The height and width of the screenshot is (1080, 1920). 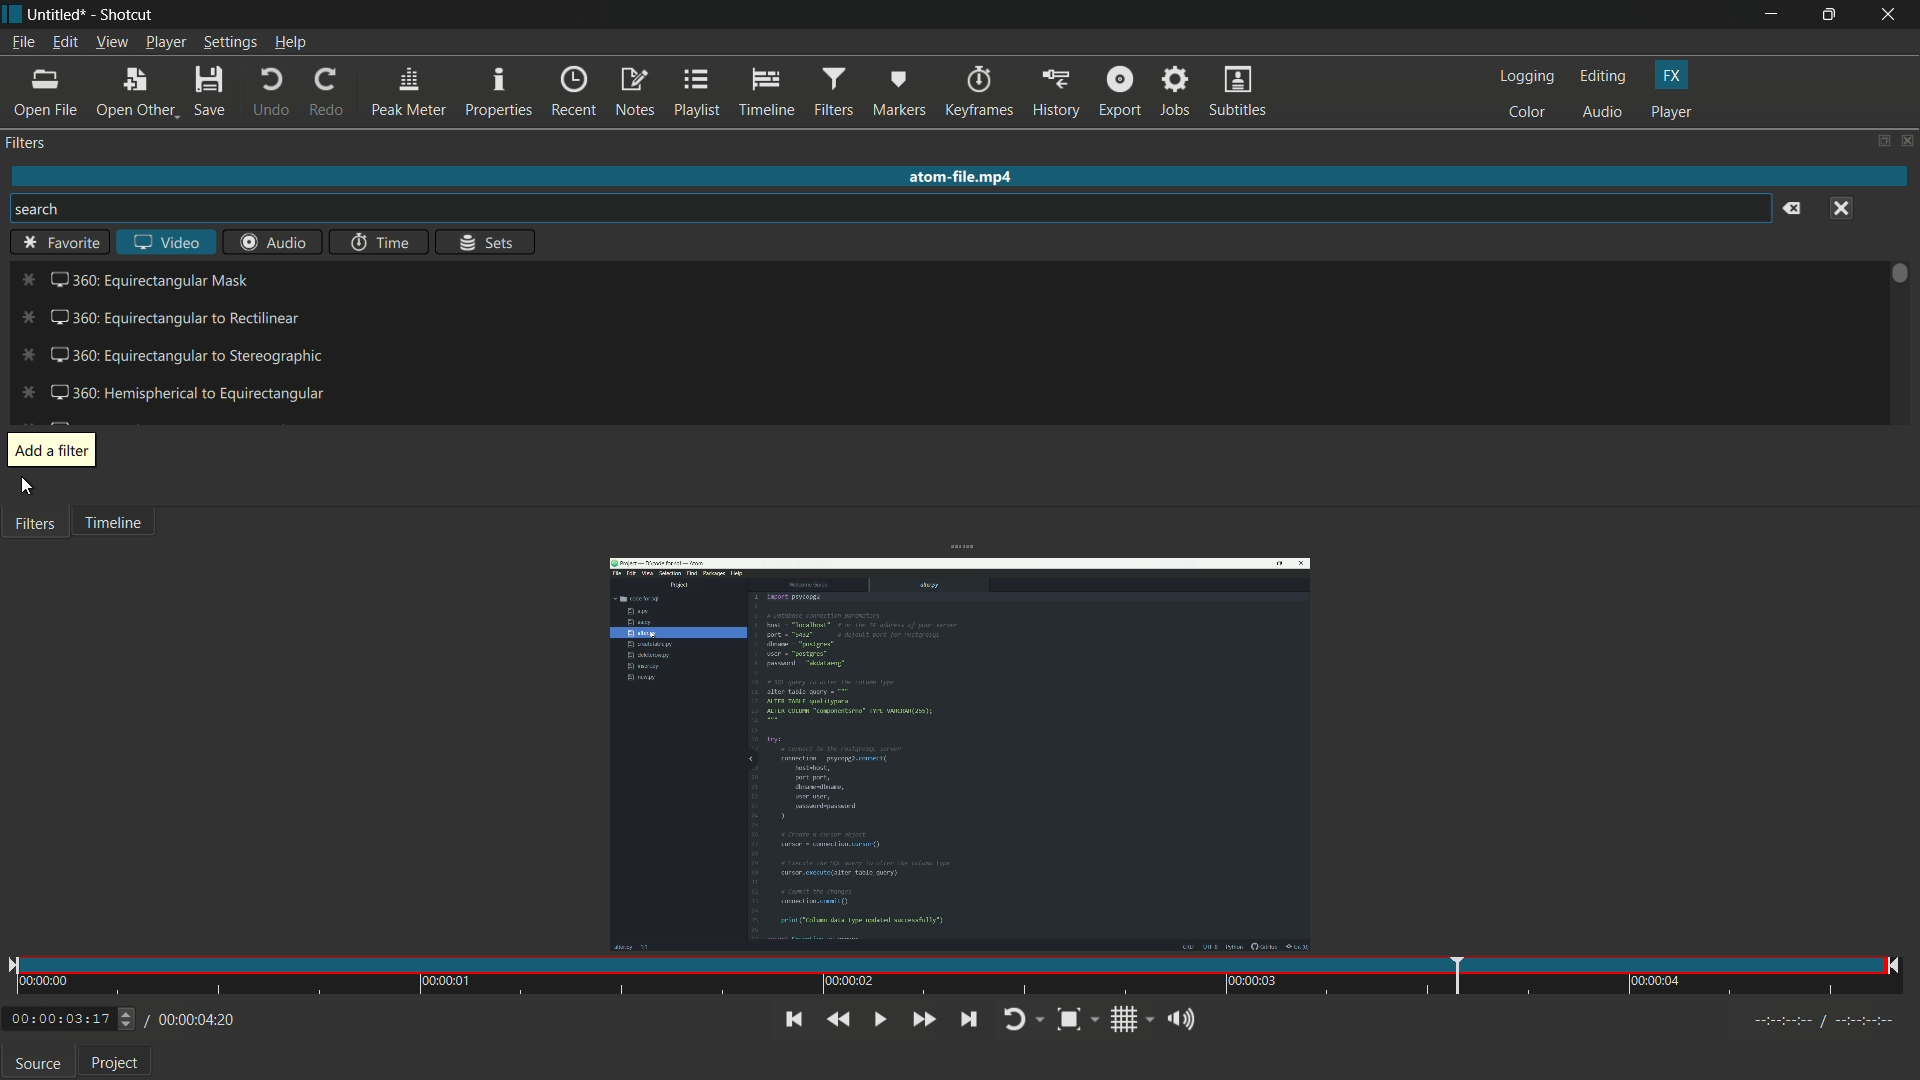 I want to click on recent, so click(x=573, y=92).